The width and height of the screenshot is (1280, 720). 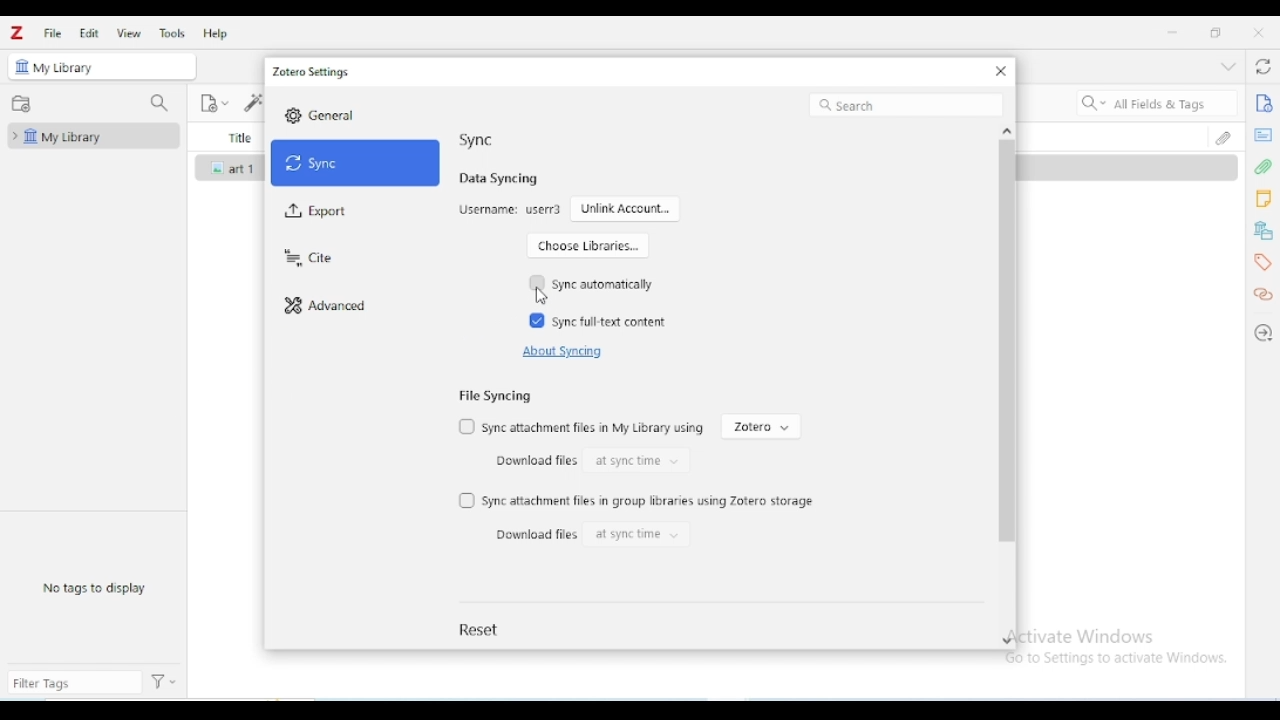 What do you see at coordinates (1264, 102) in the screenshot?
I see `info` at bounding box center [1264, 102].